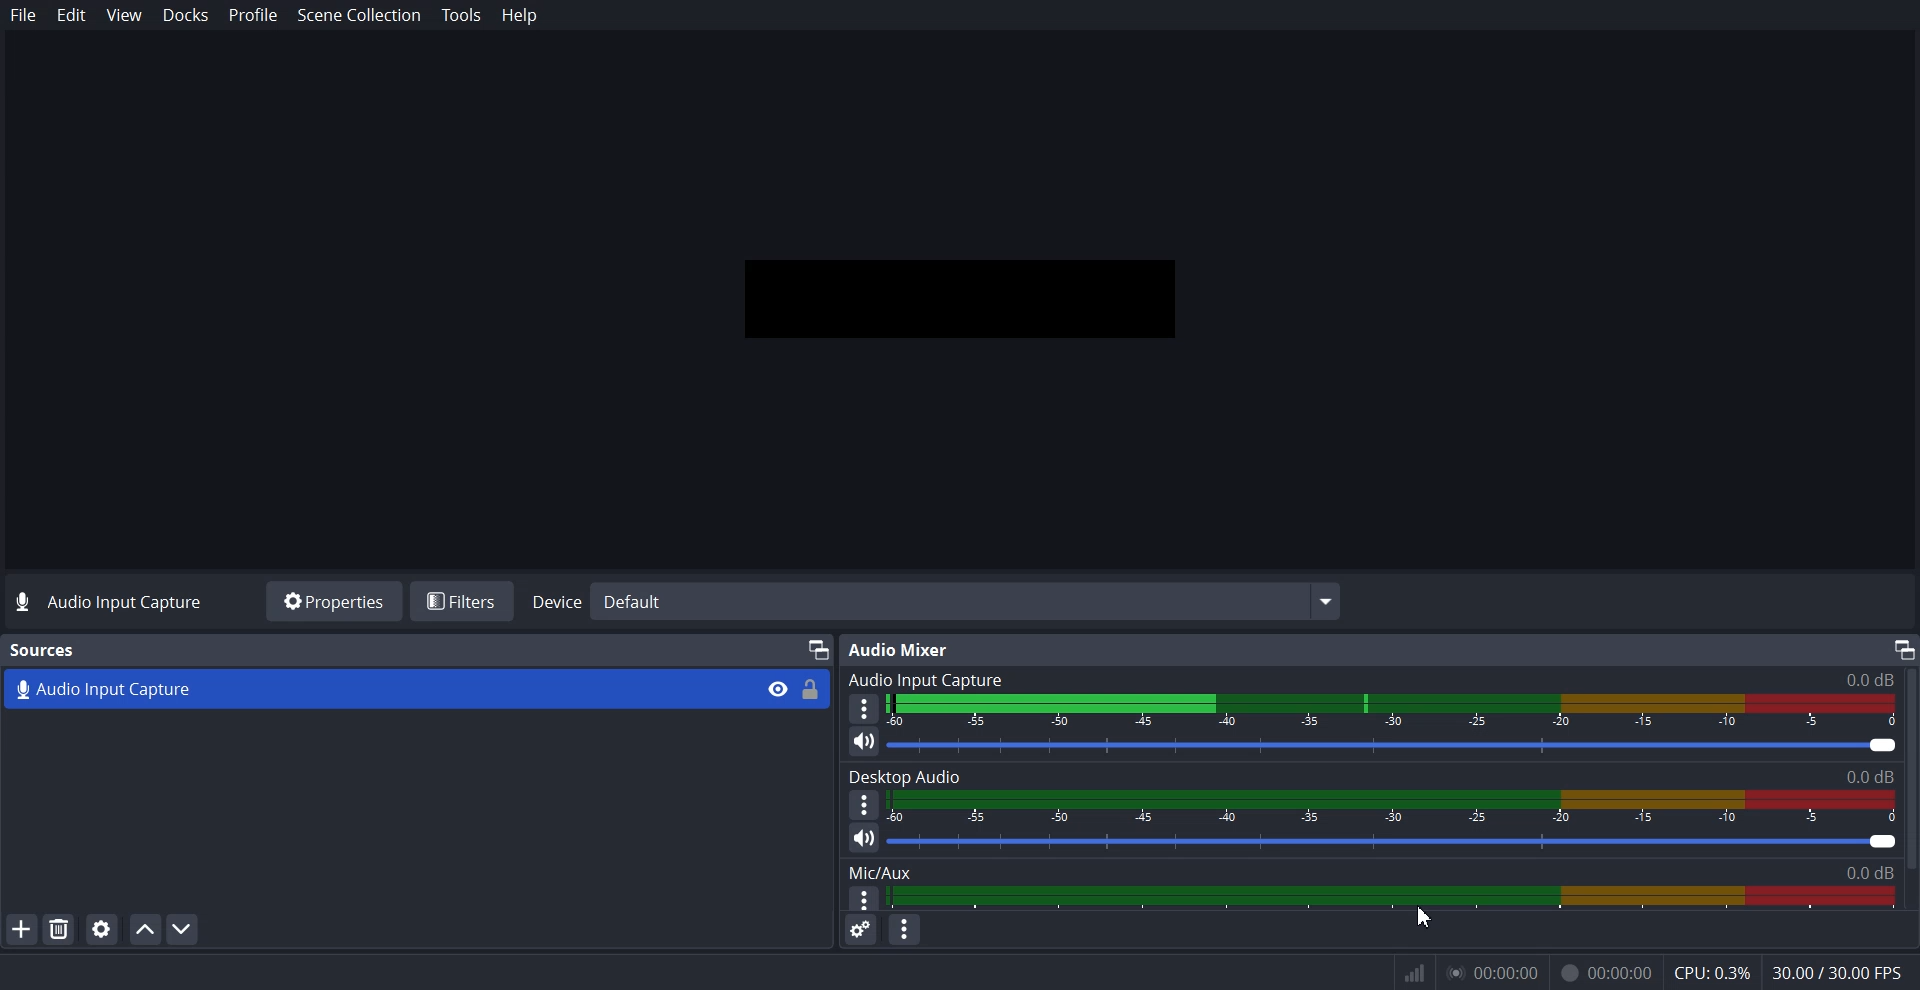 The image size is (1920, 990). Describe the element at coordinates (183, 928) in the screenshot. I see `Move Source down` at that location.